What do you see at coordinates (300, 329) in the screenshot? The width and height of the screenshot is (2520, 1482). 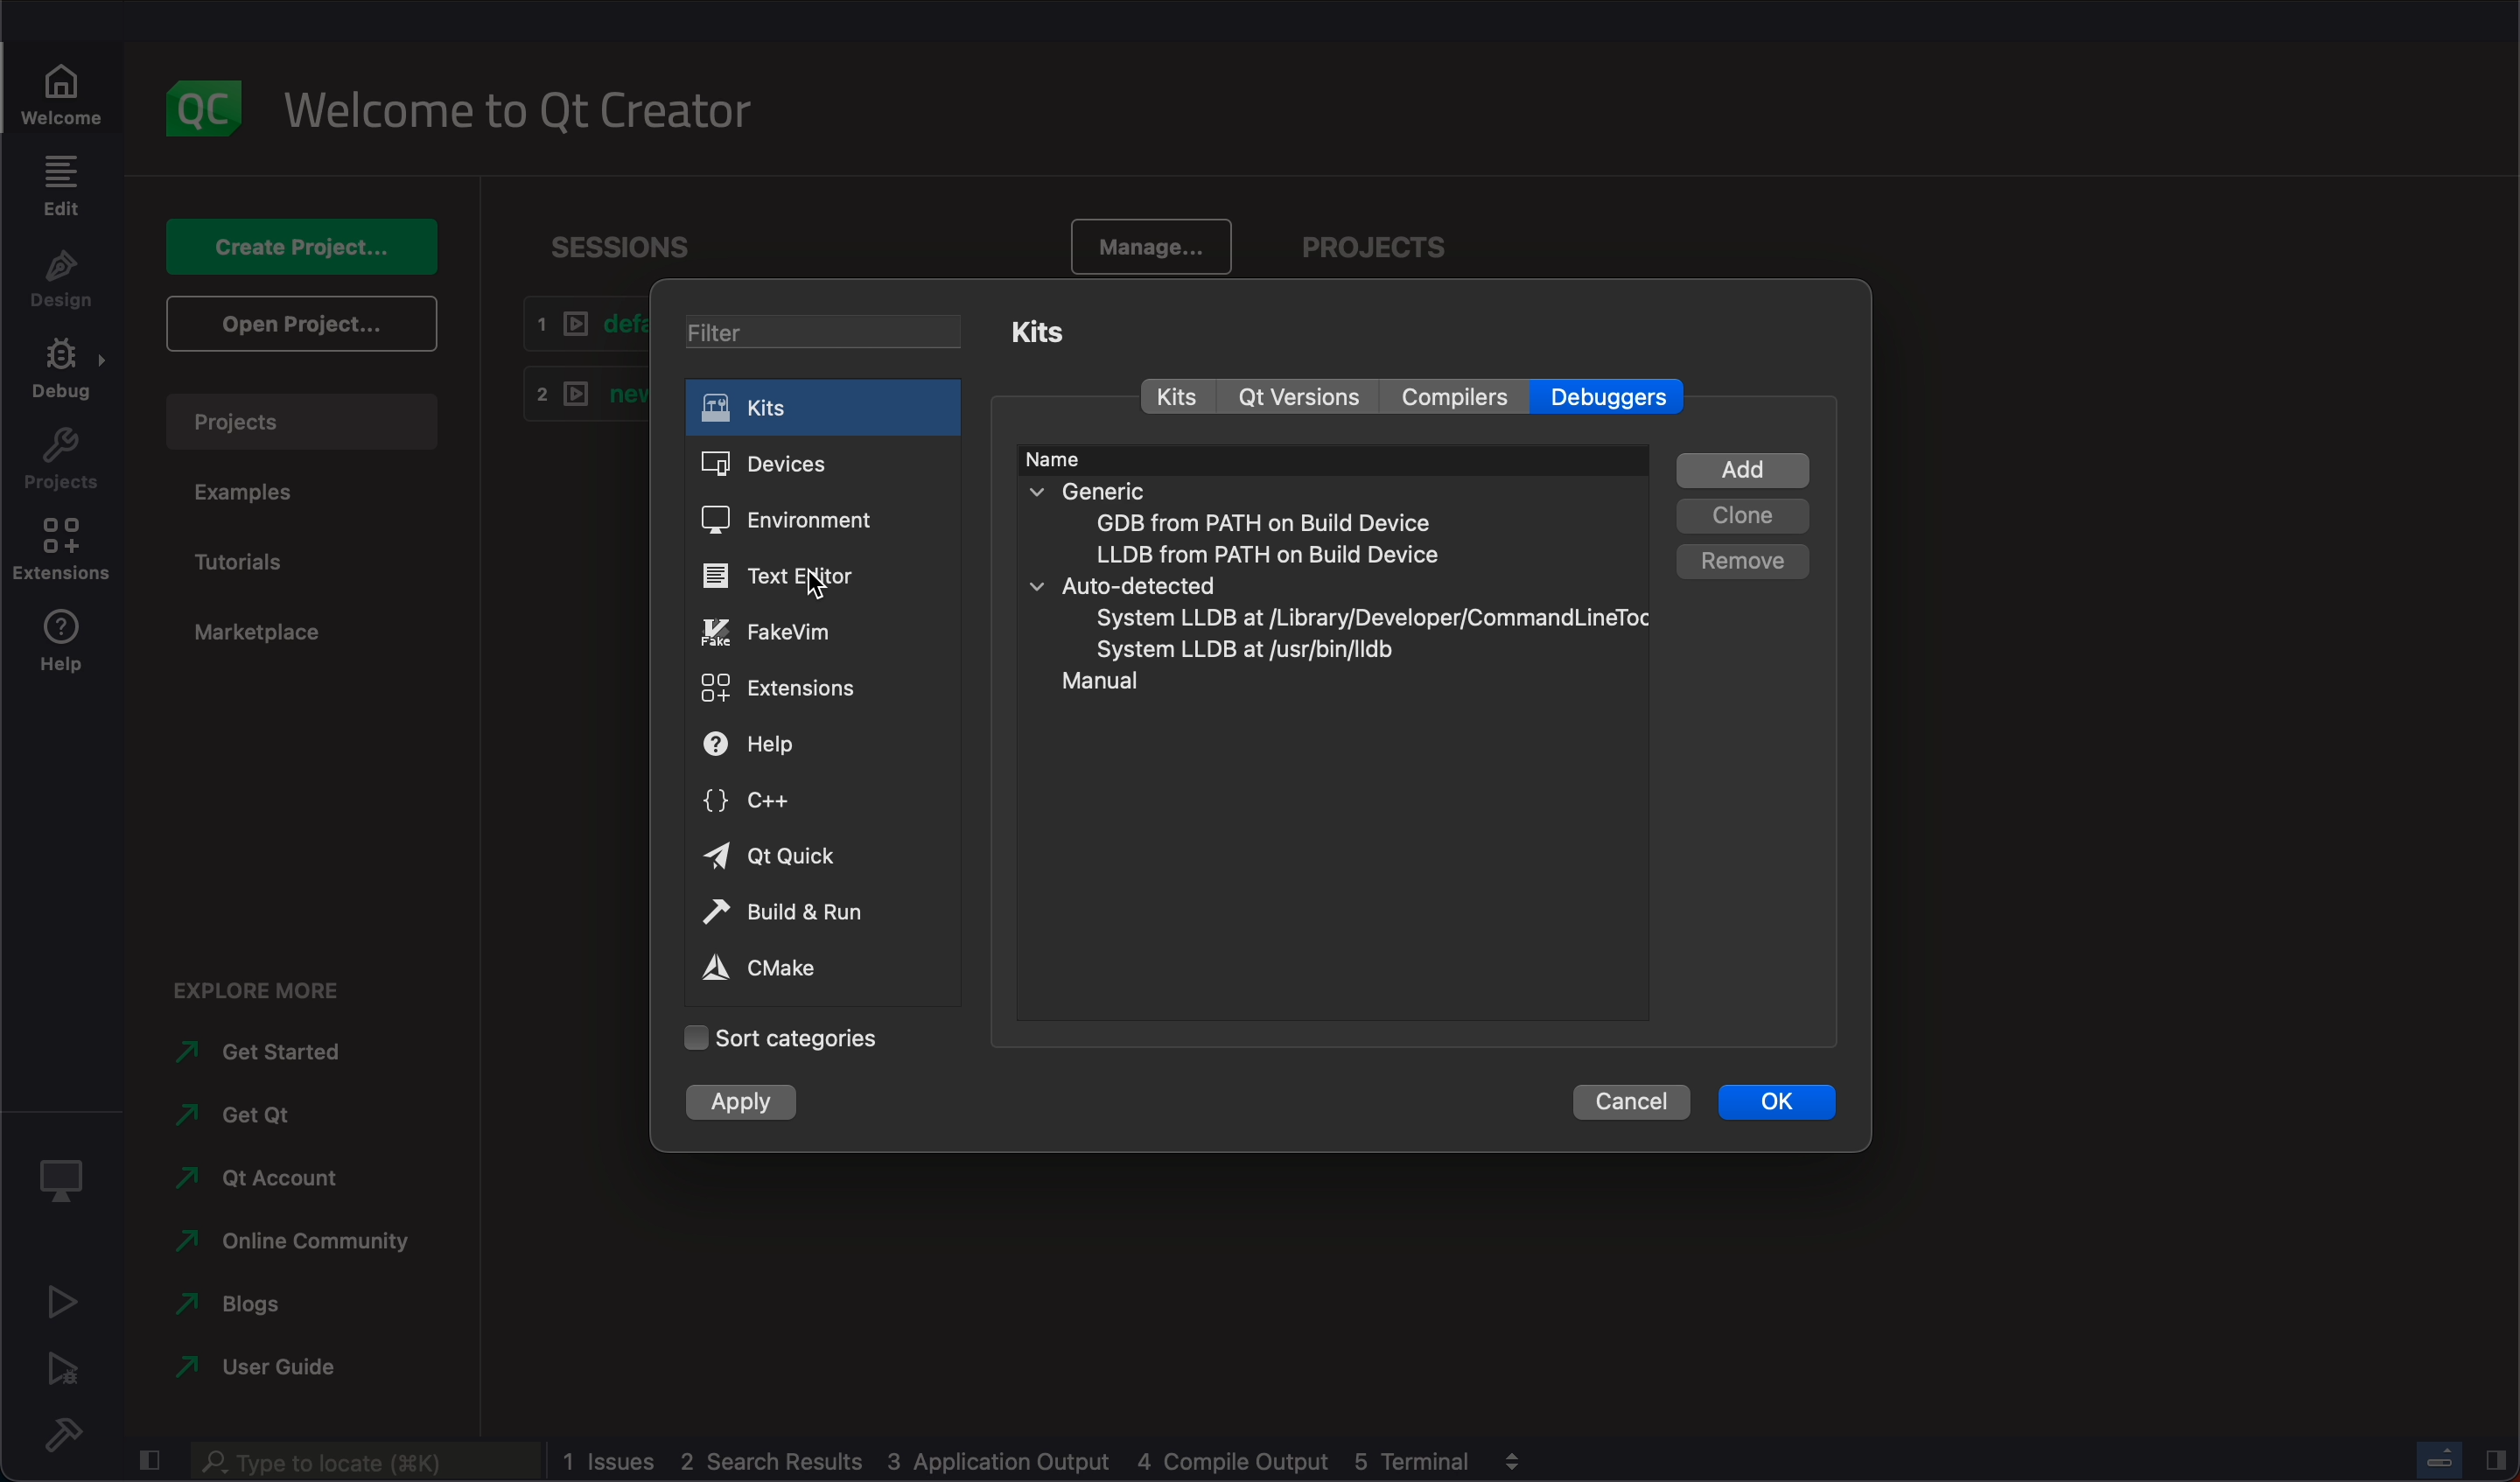 I see `open ` at bounding box center [300, 329].